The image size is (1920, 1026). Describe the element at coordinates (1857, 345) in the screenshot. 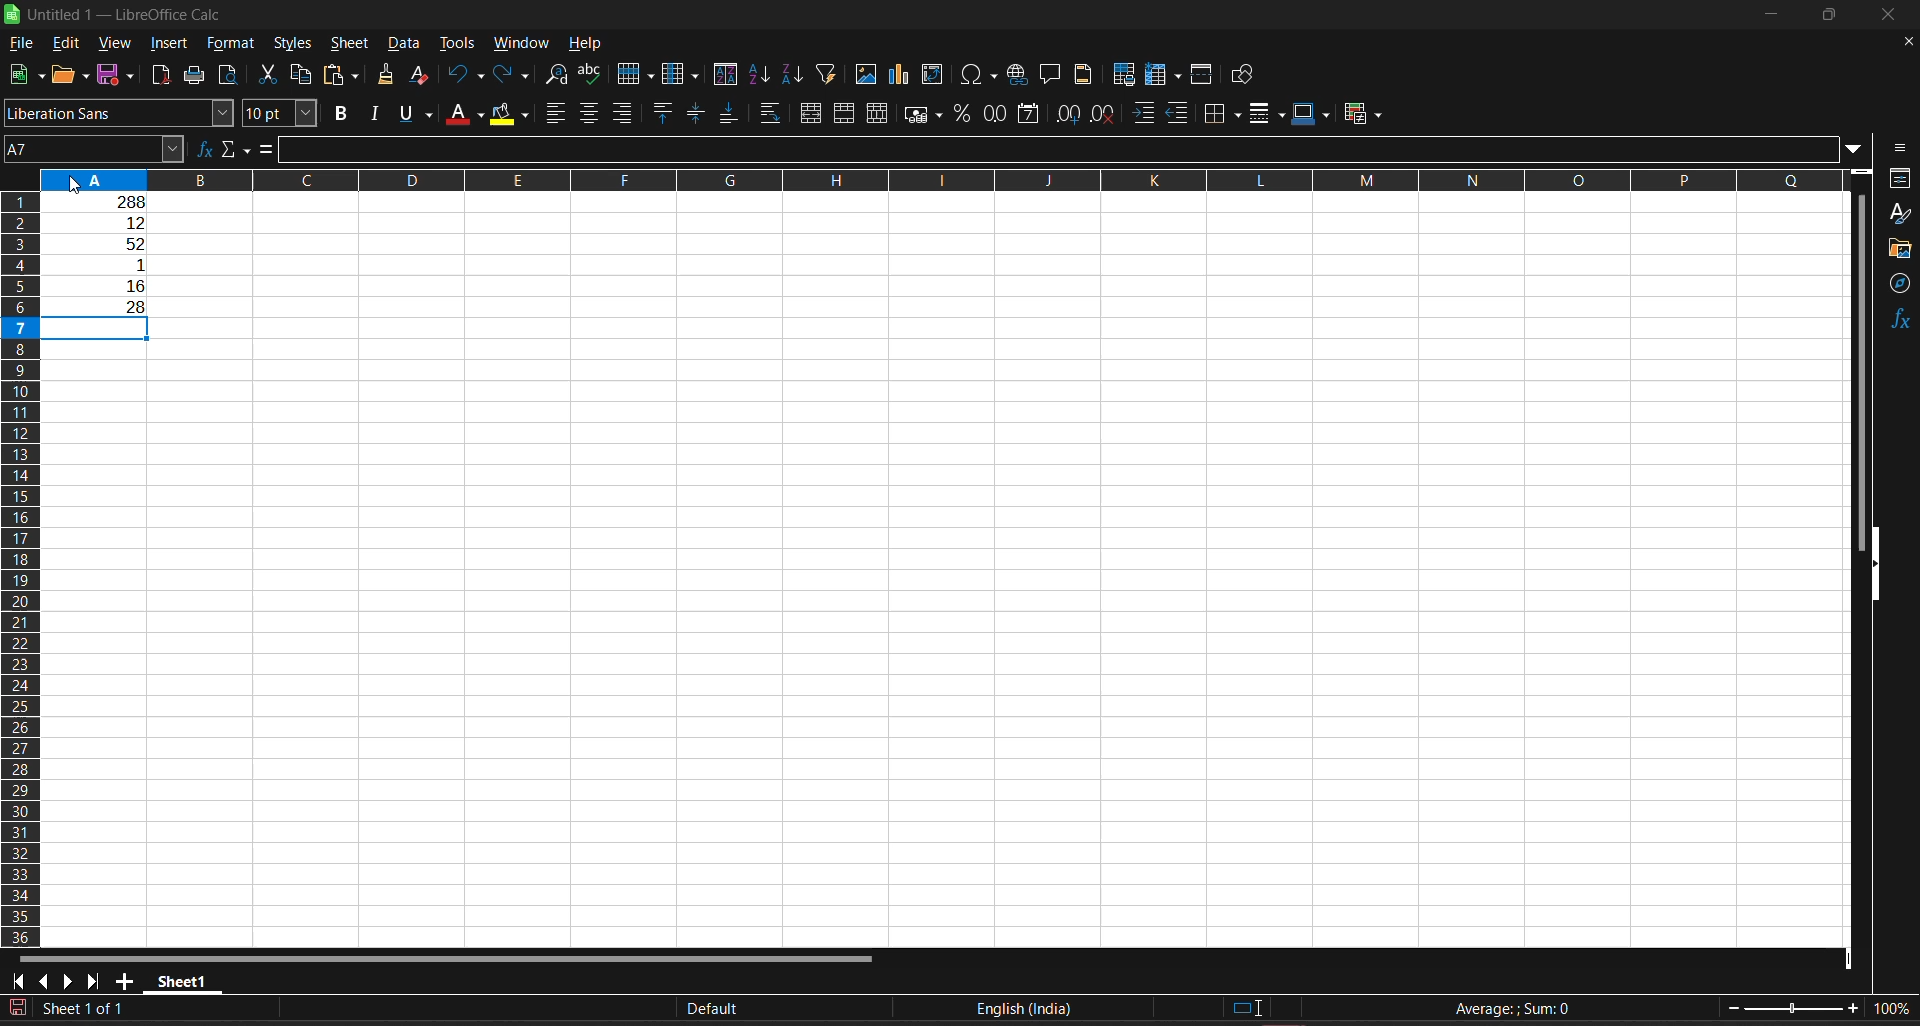

I see `vertical scroll bar` at that location.